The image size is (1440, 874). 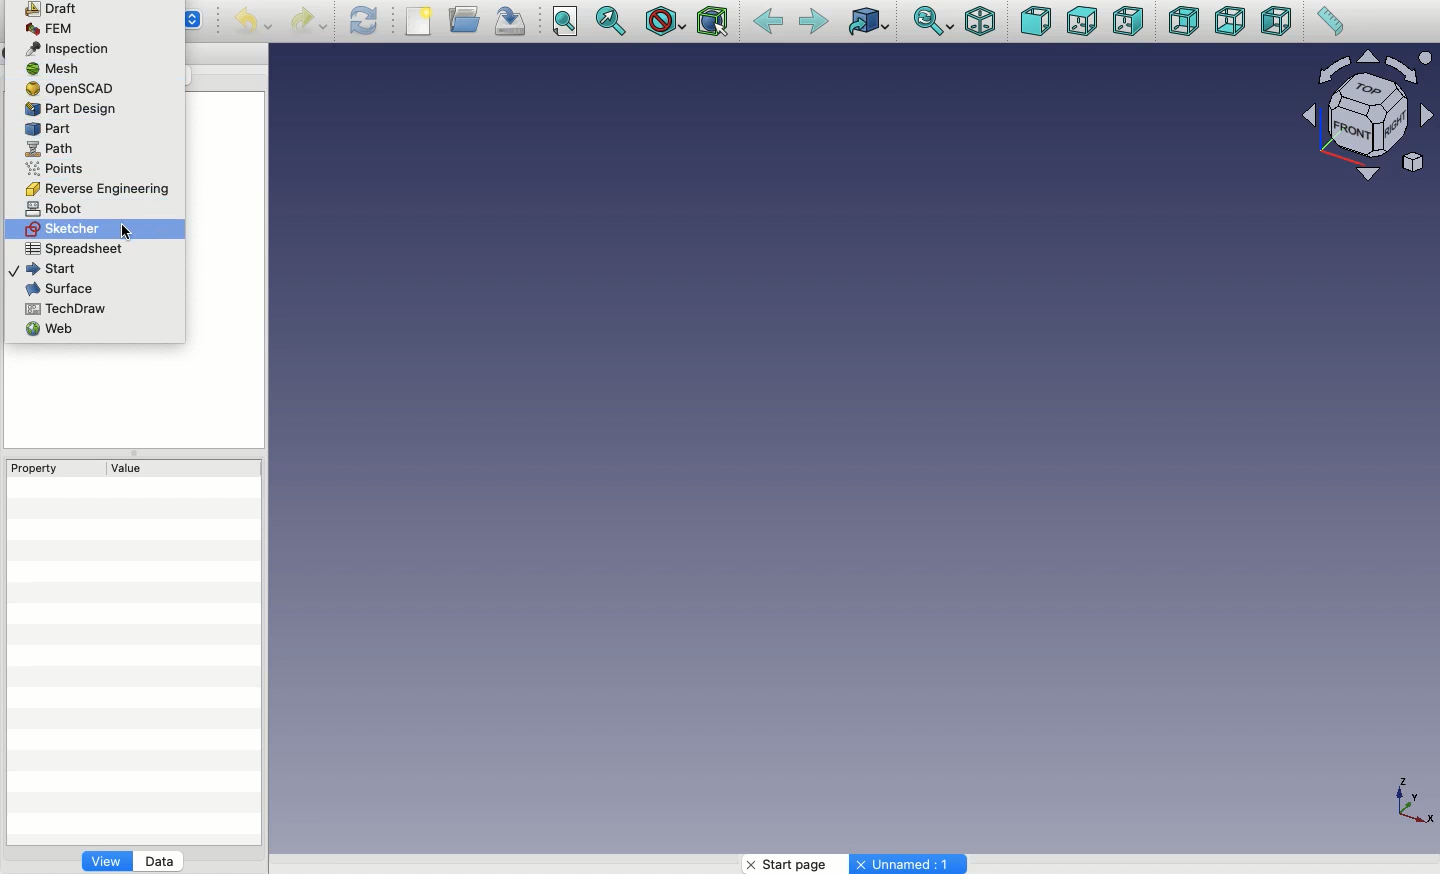 I want to click on Reverse engineering, so click(x=94, y=189).